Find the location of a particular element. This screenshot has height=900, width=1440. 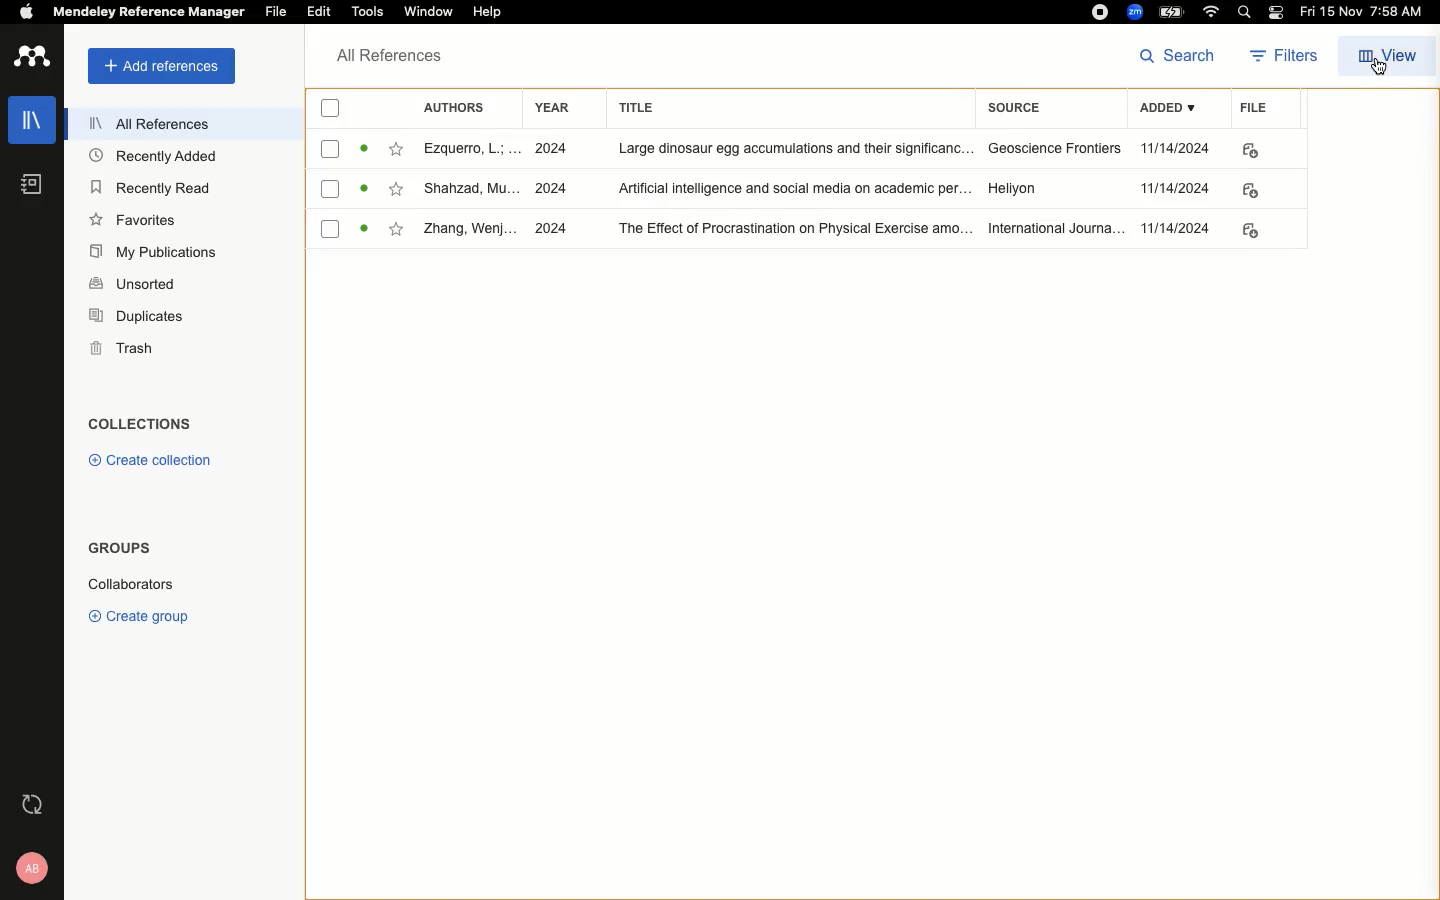

cursor is located at coordinates (1384, 80).